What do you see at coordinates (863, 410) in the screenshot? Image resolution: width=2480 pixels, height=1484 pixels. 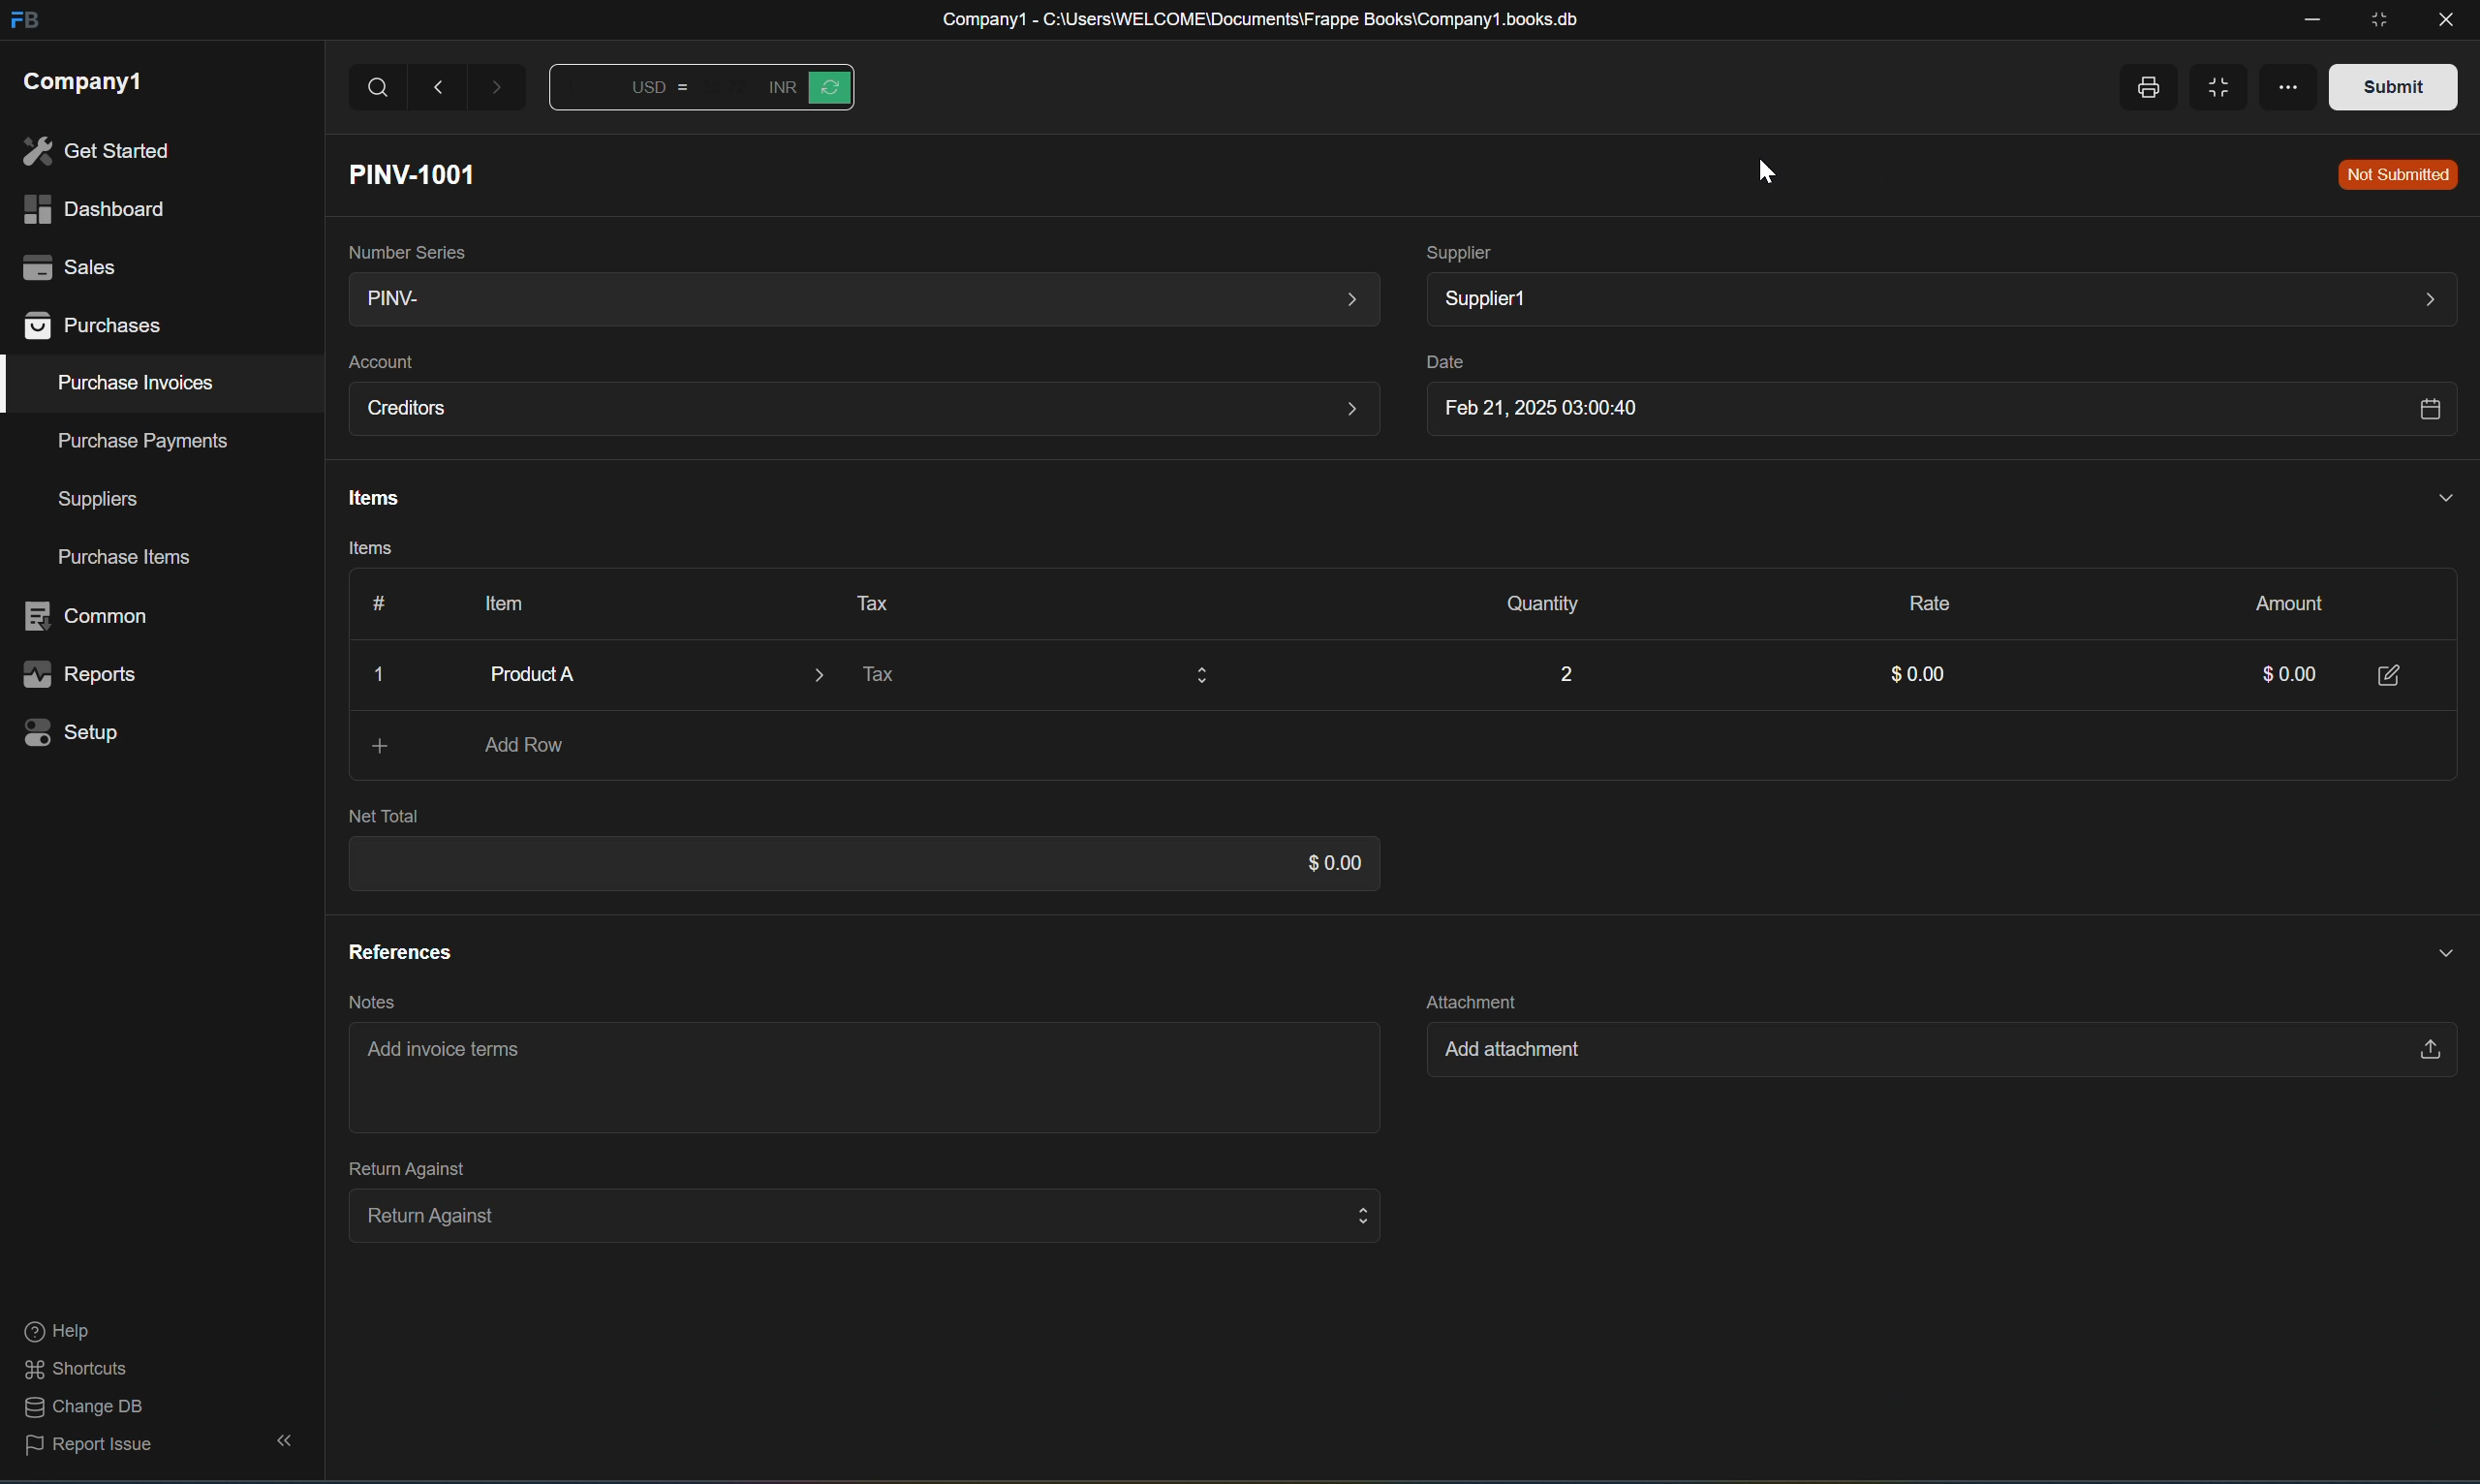 I see `Creditors` at bounding box center [863, 410].